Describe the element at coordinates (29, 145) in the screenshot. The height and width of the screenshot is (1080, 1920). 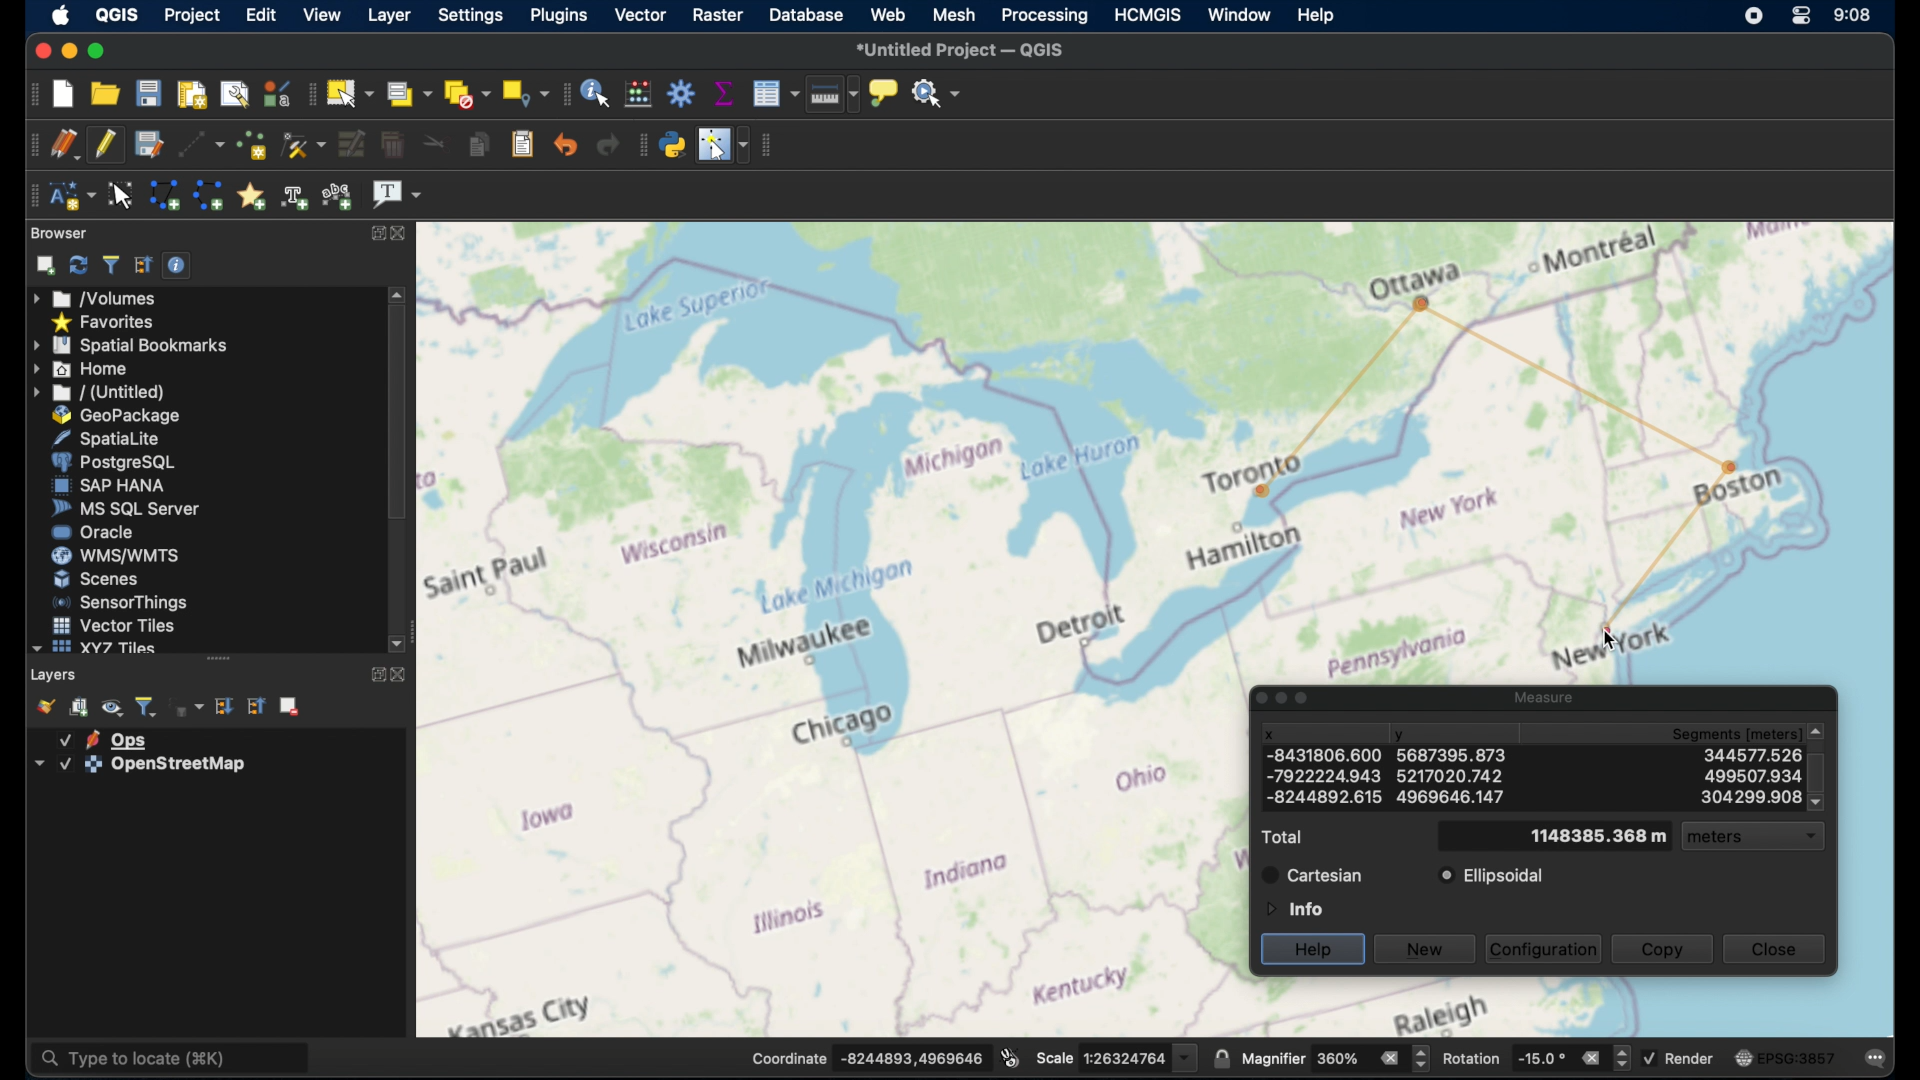
I see `digitizing toolbar` at that location.